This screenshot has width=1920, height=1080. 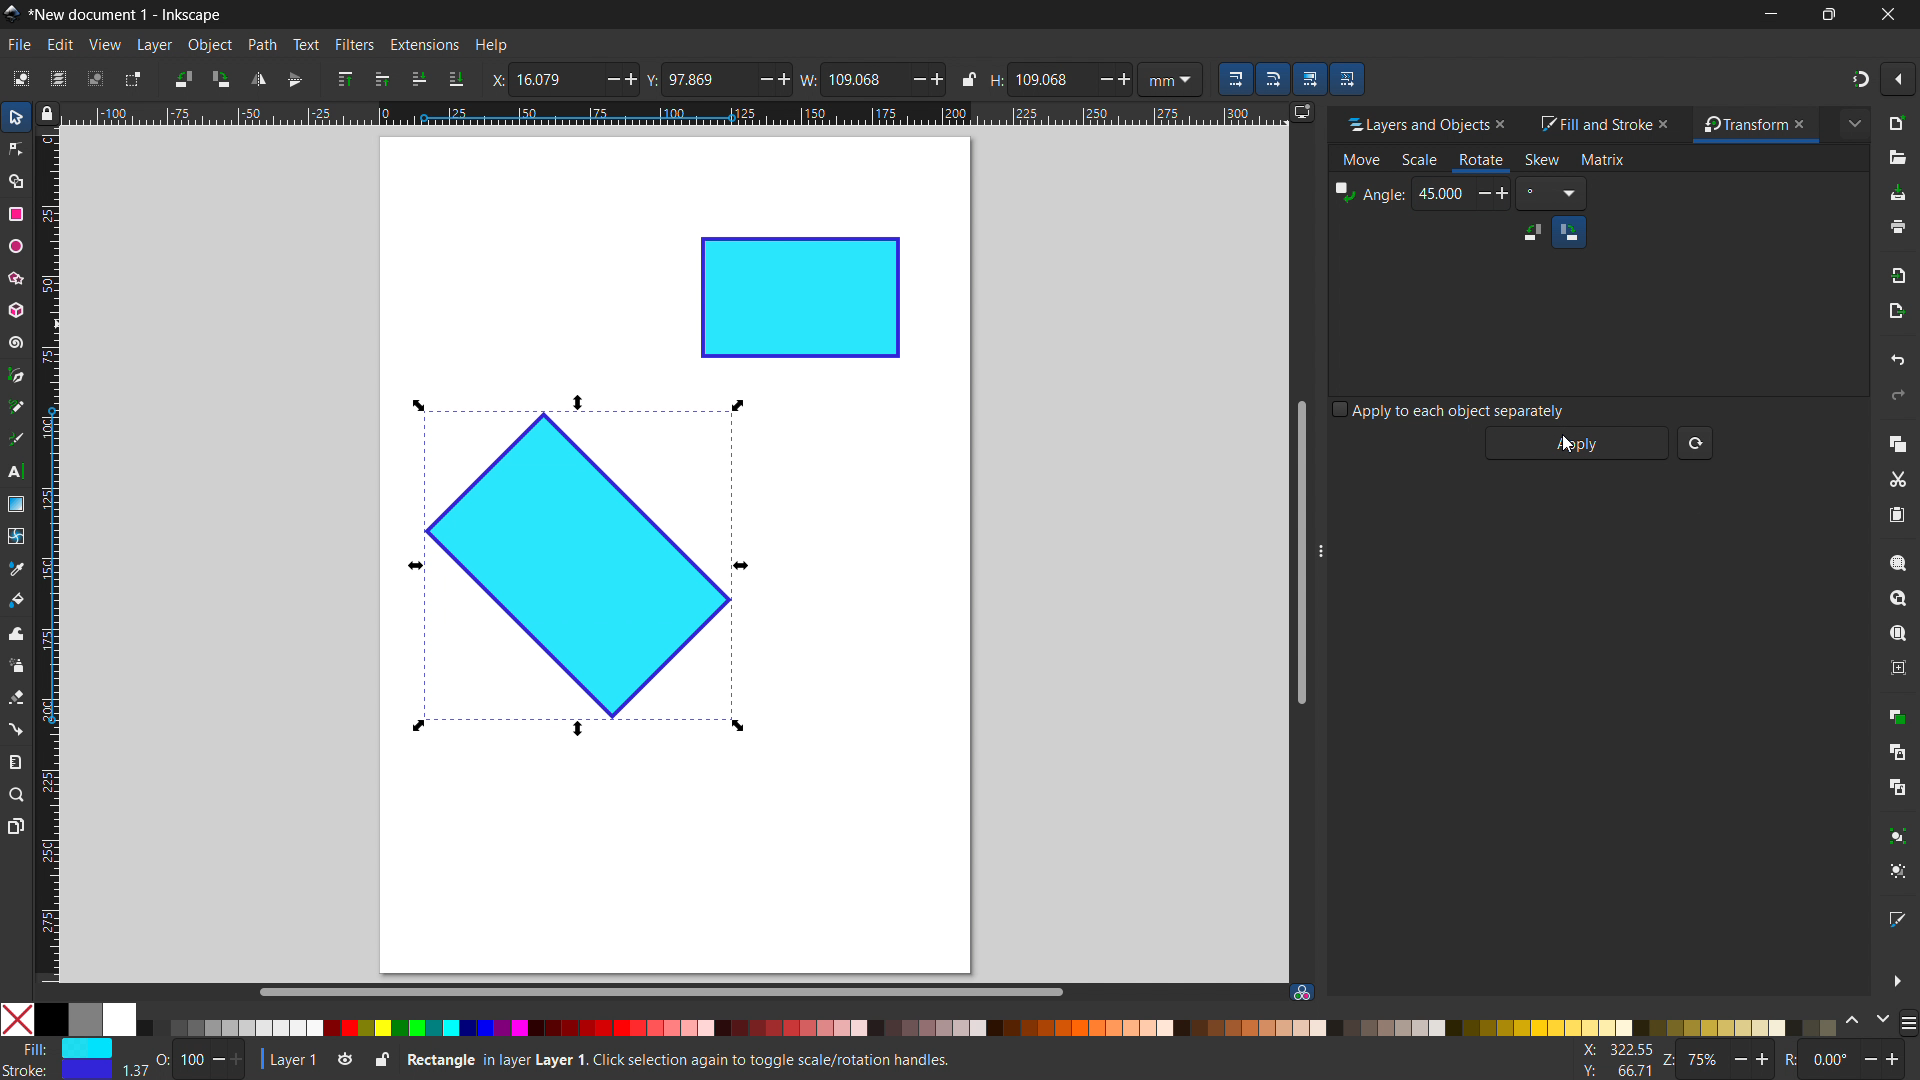 I want to click on duplicate, so click(x=1896, y=715).